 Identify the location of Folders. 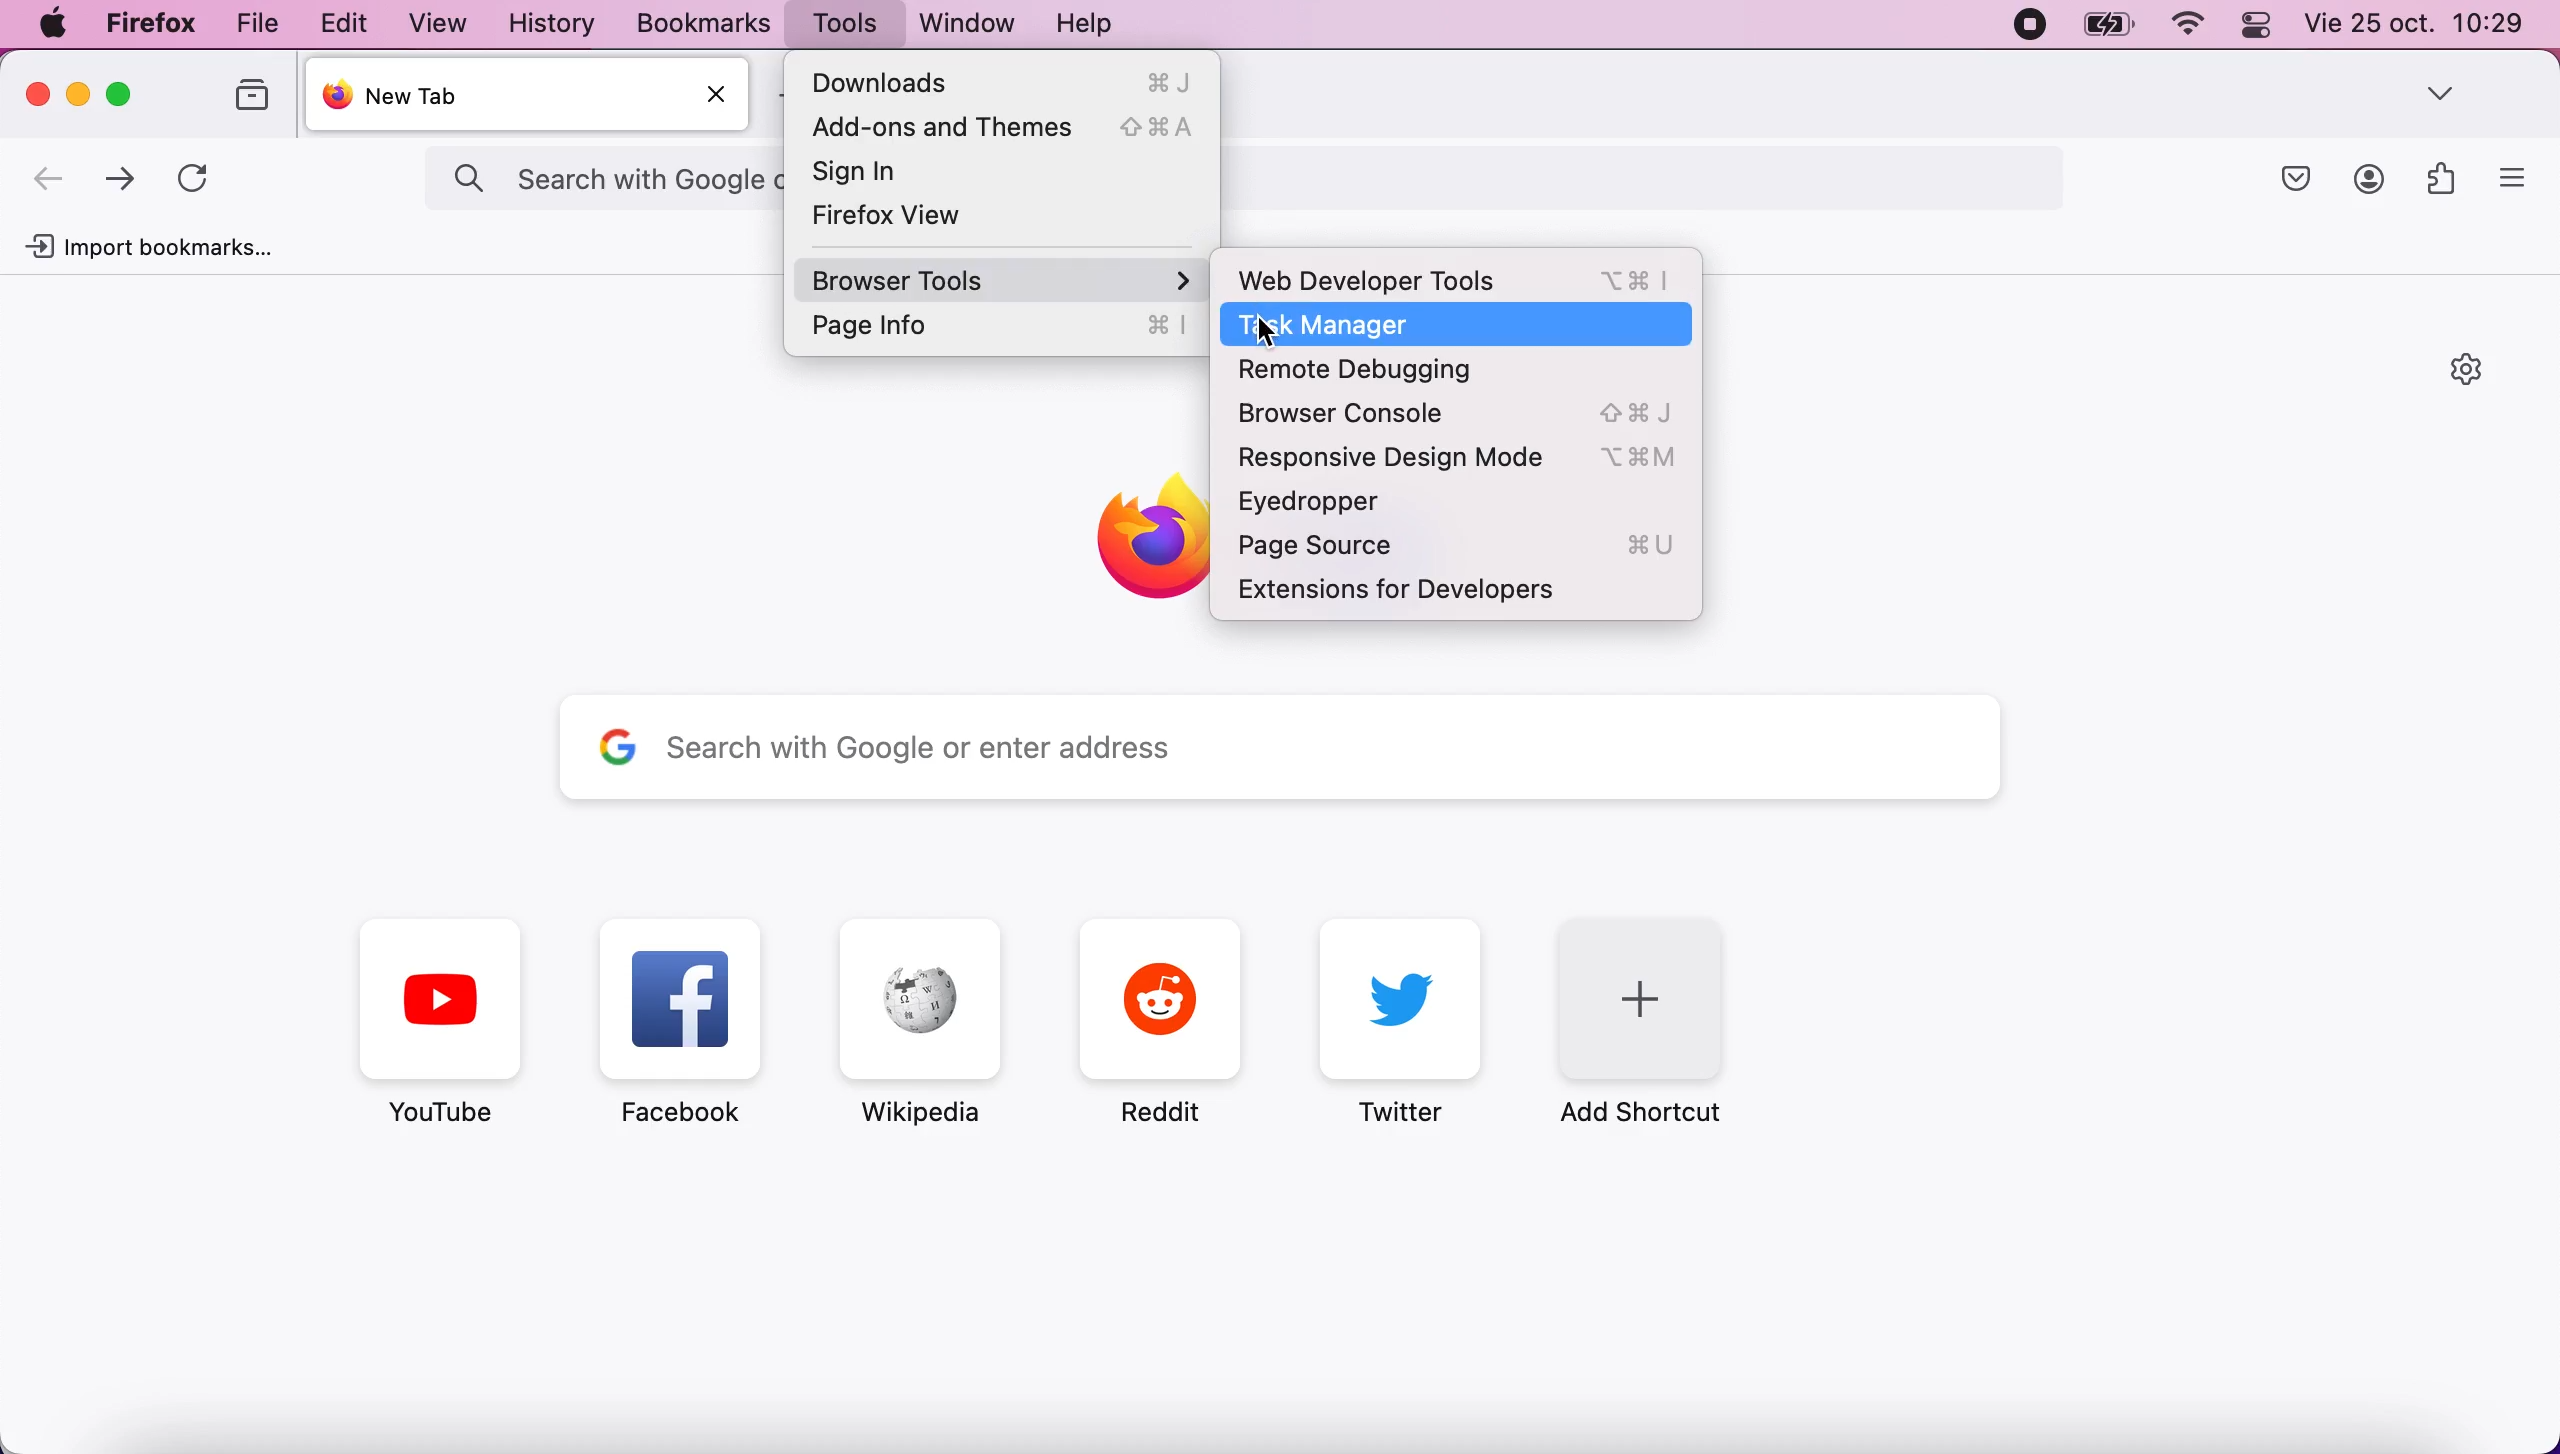
(256, 95).